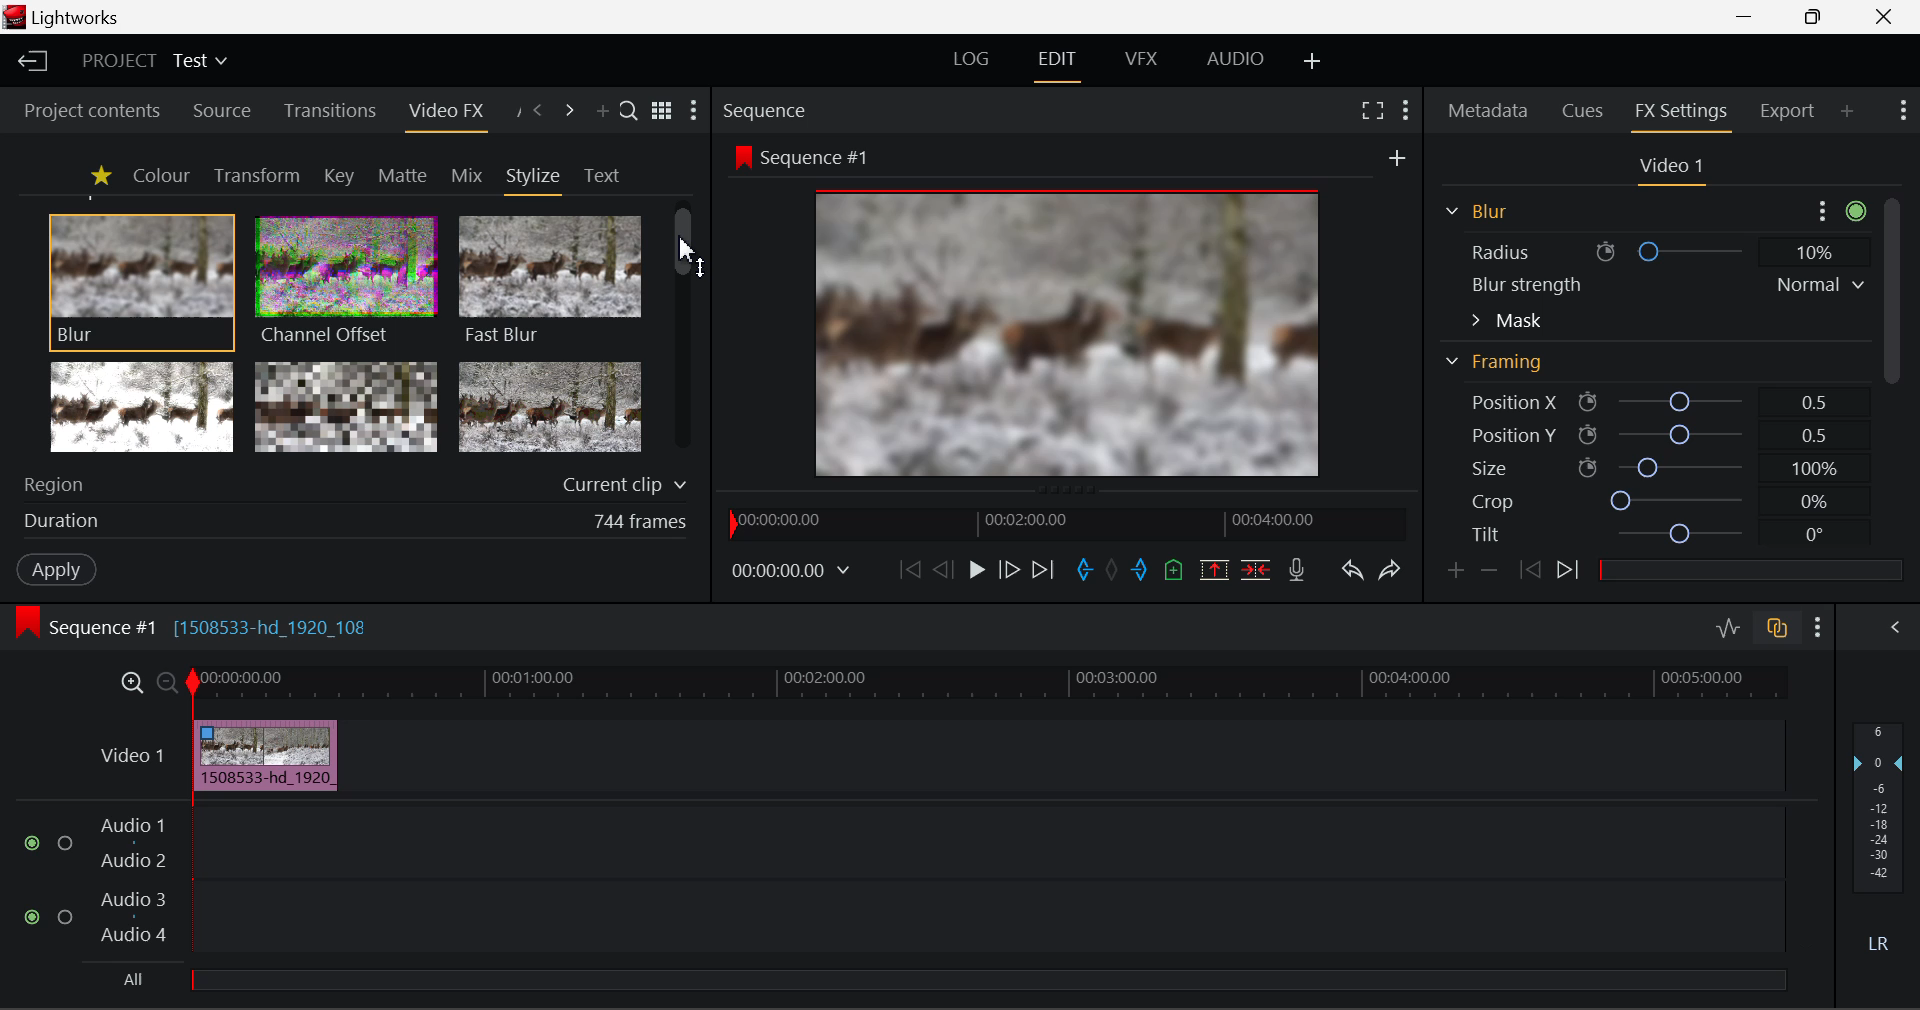 The width and height of the screenshot is (1920, 1010). What do you see at coordinates (240, 752) in the screenshot?
I see `cursor` at bounding box center [240, 752].